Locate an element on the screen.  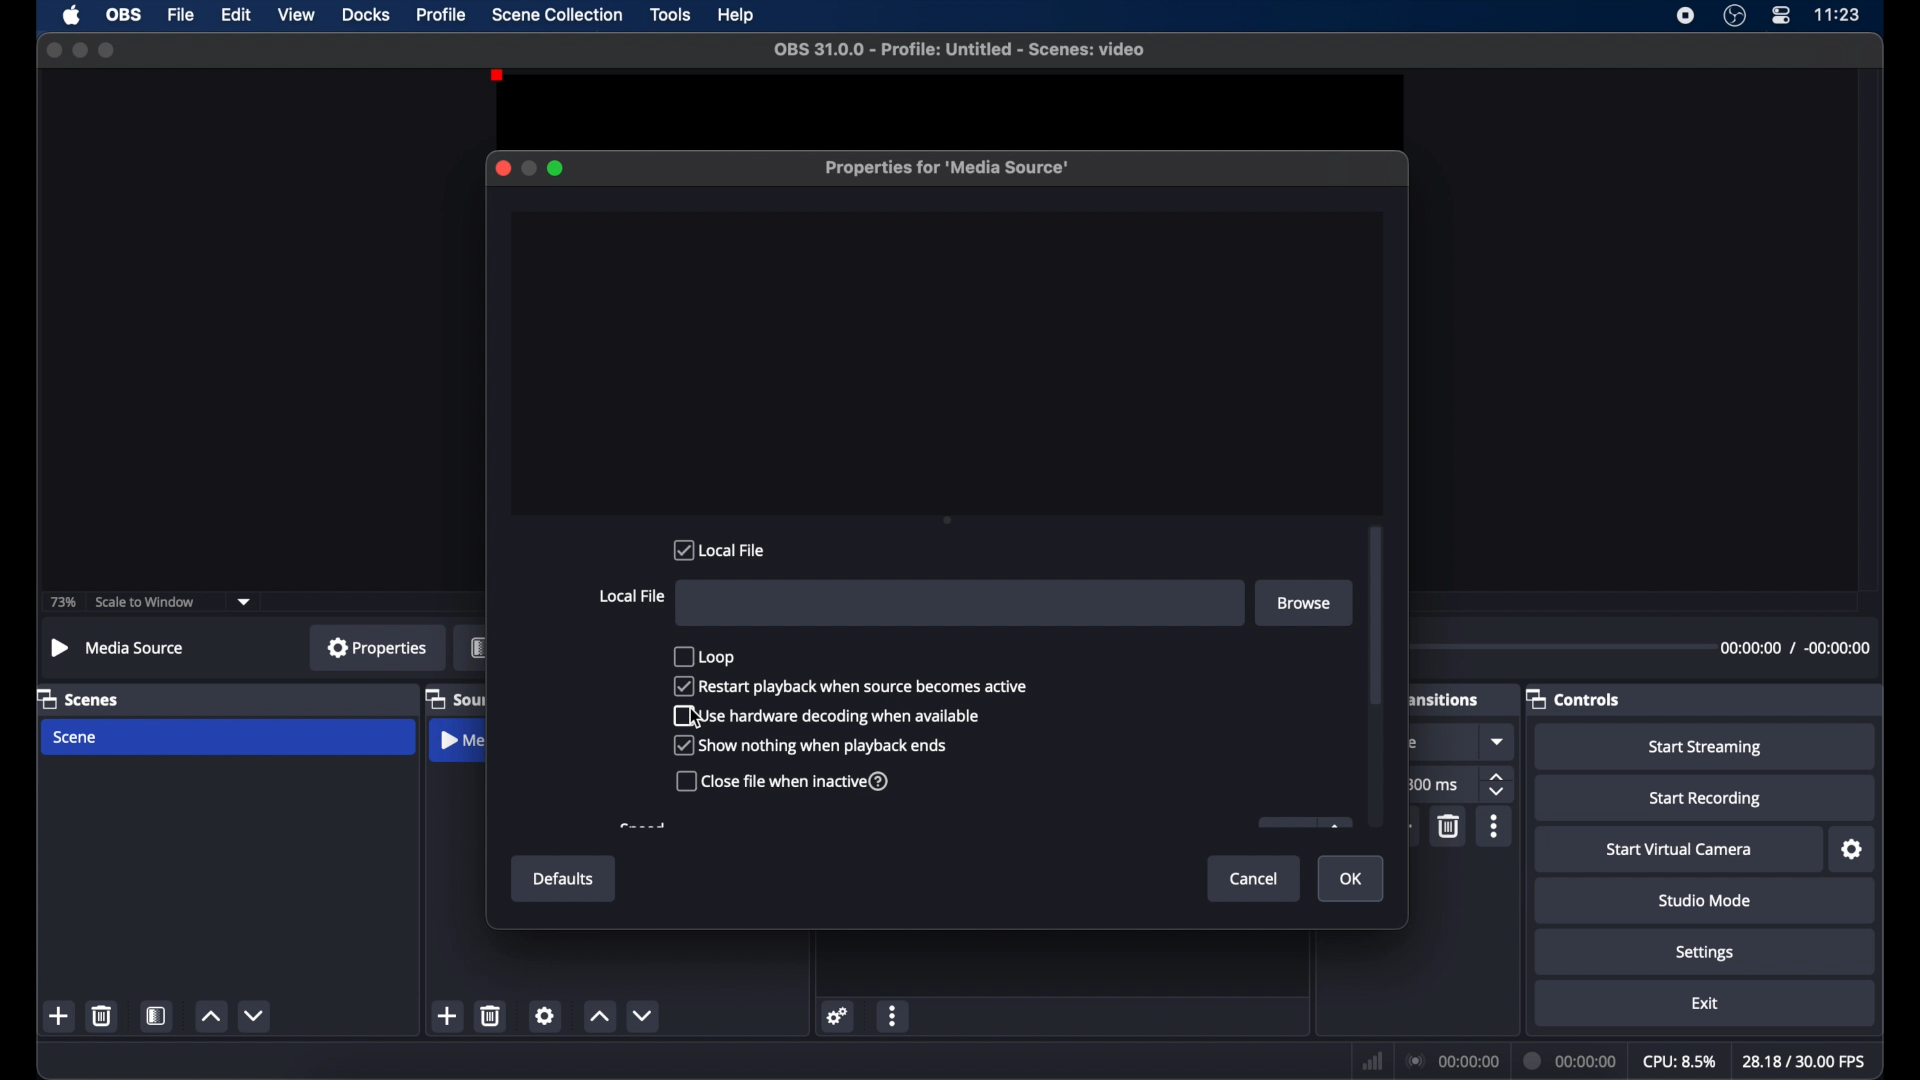
scenes is located at coordinates (79, 698).